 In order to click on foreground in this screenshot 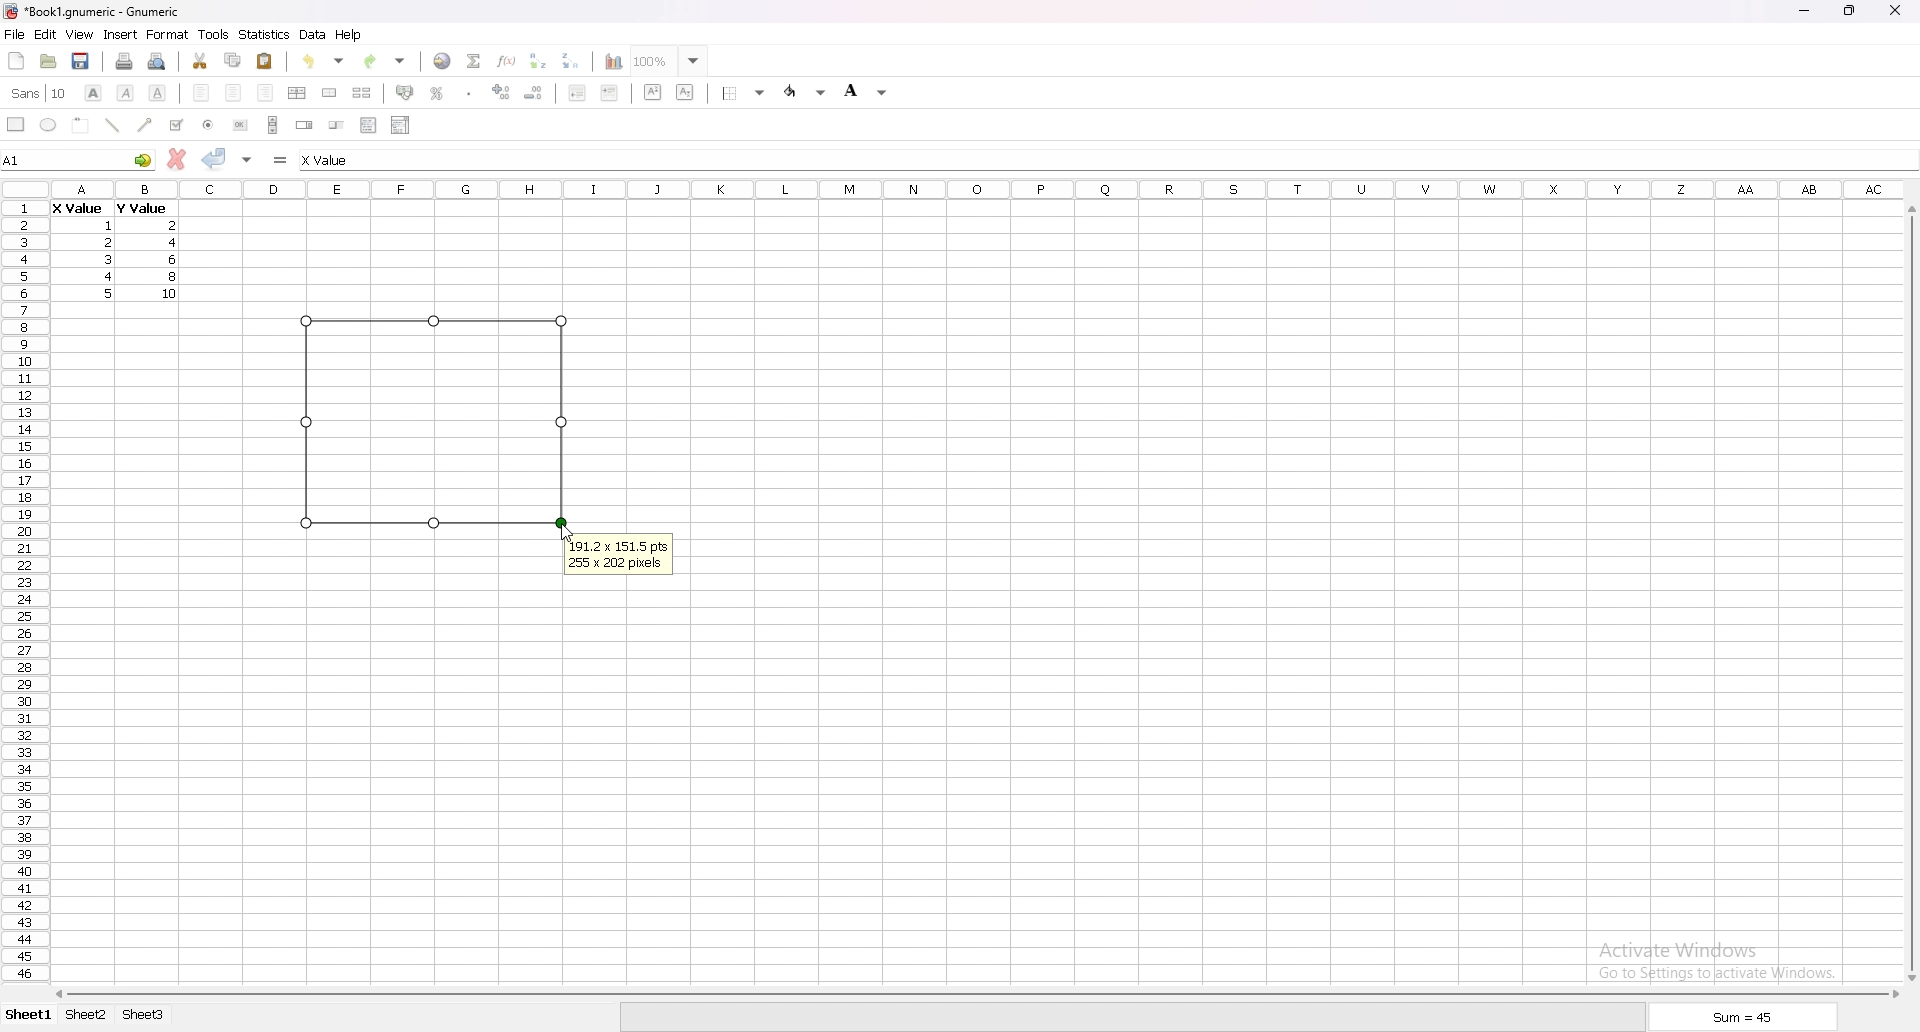, I will do `click(807, 91)`.